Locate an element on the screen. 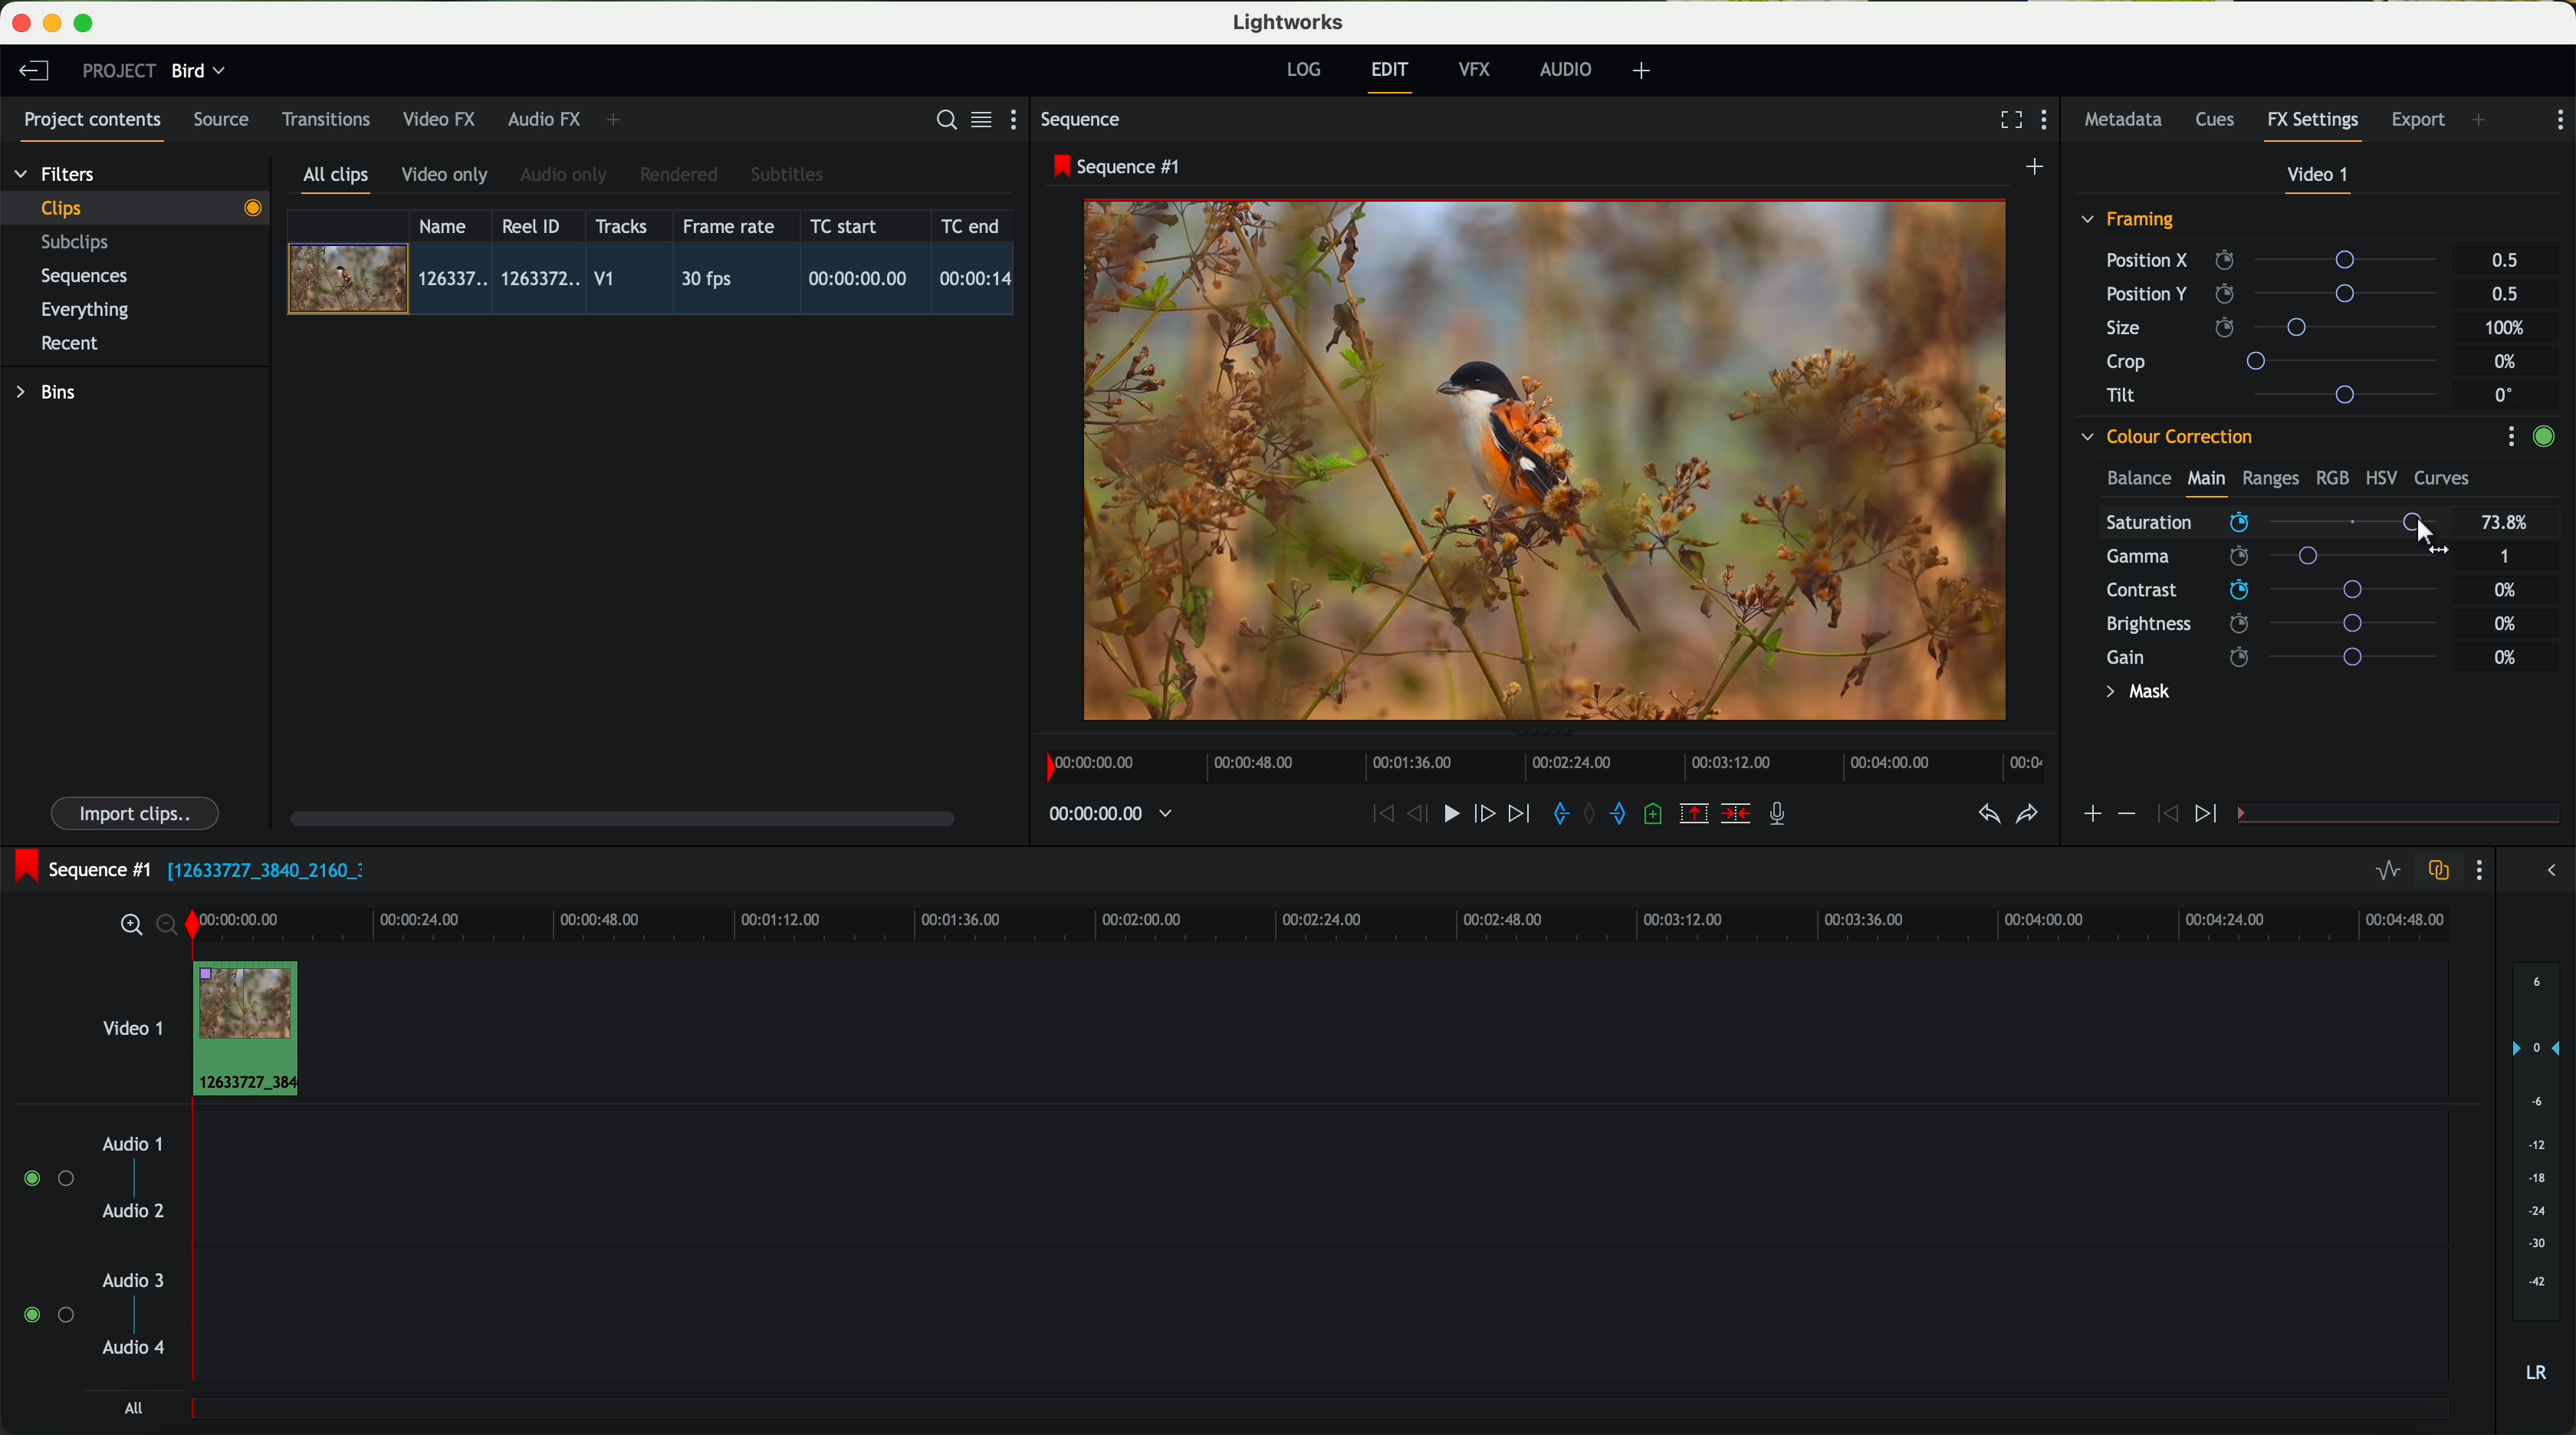 This screenshot has width=2576, height=1435. clear marks is located at coordinates (1591, 814).